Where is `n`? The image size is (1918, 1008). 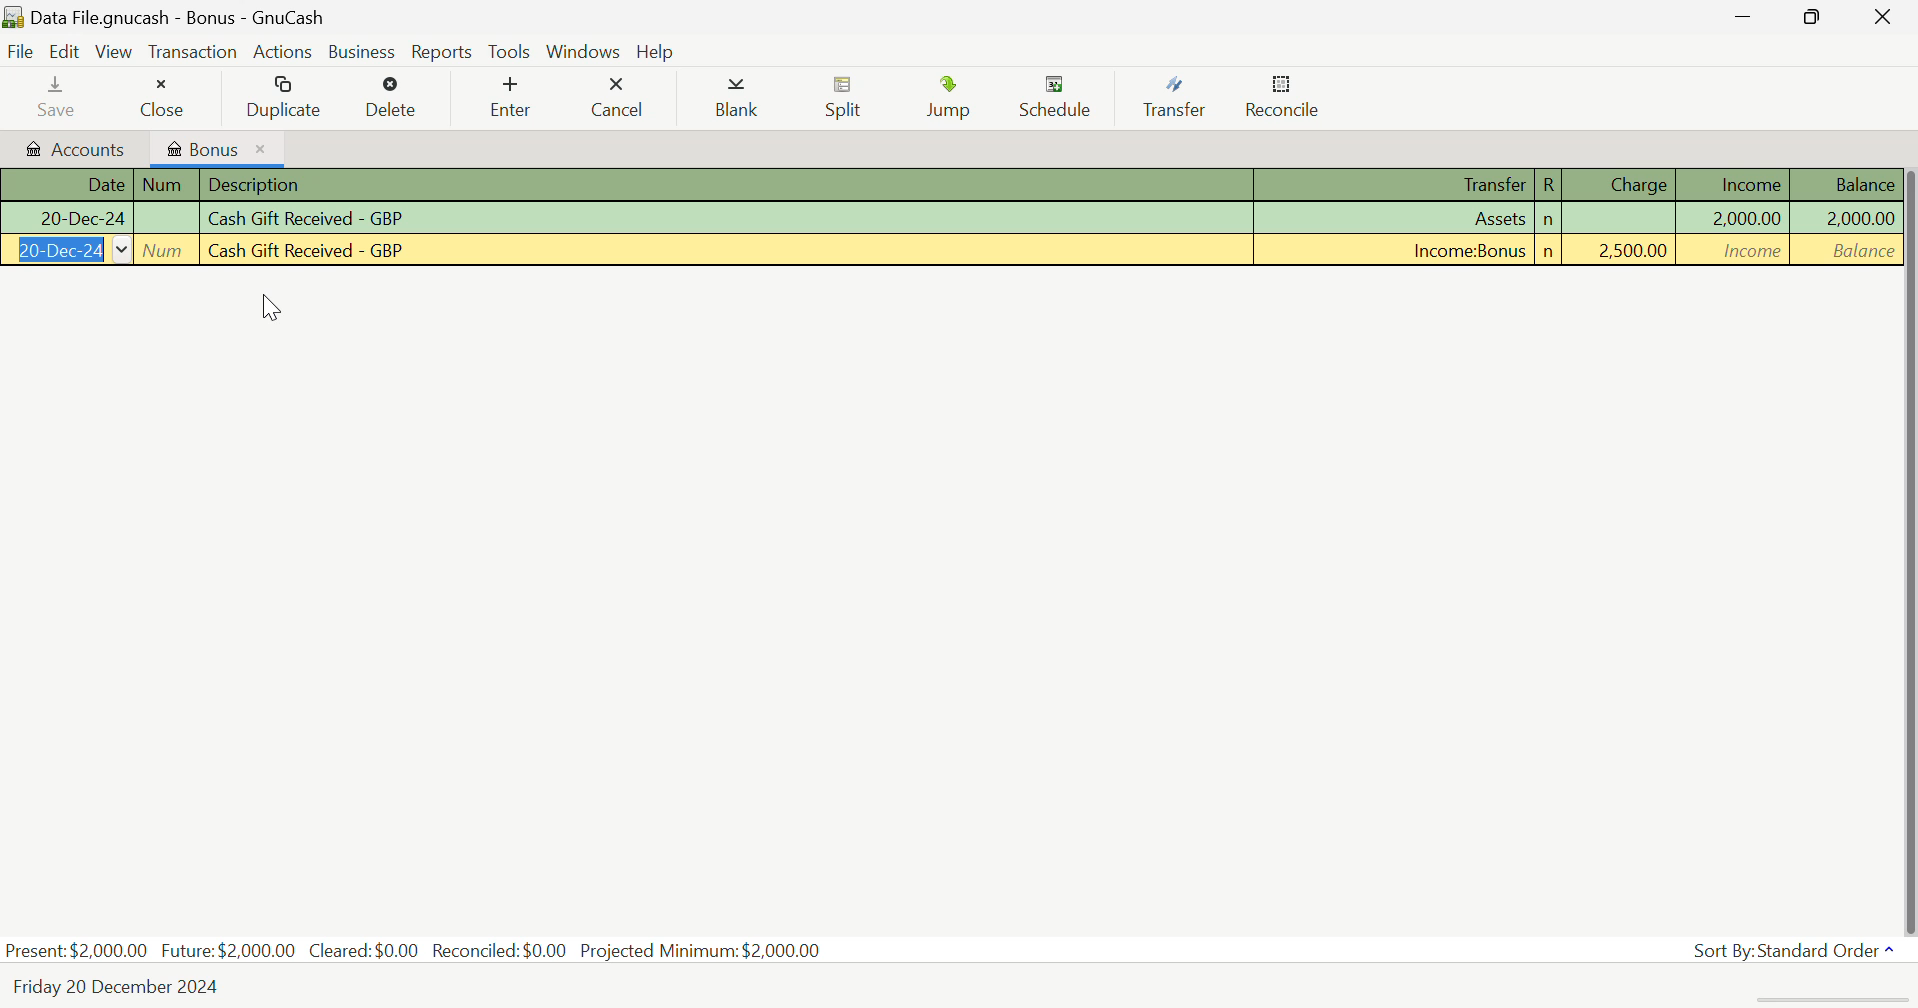 n is located at coordinates (1549, 221).